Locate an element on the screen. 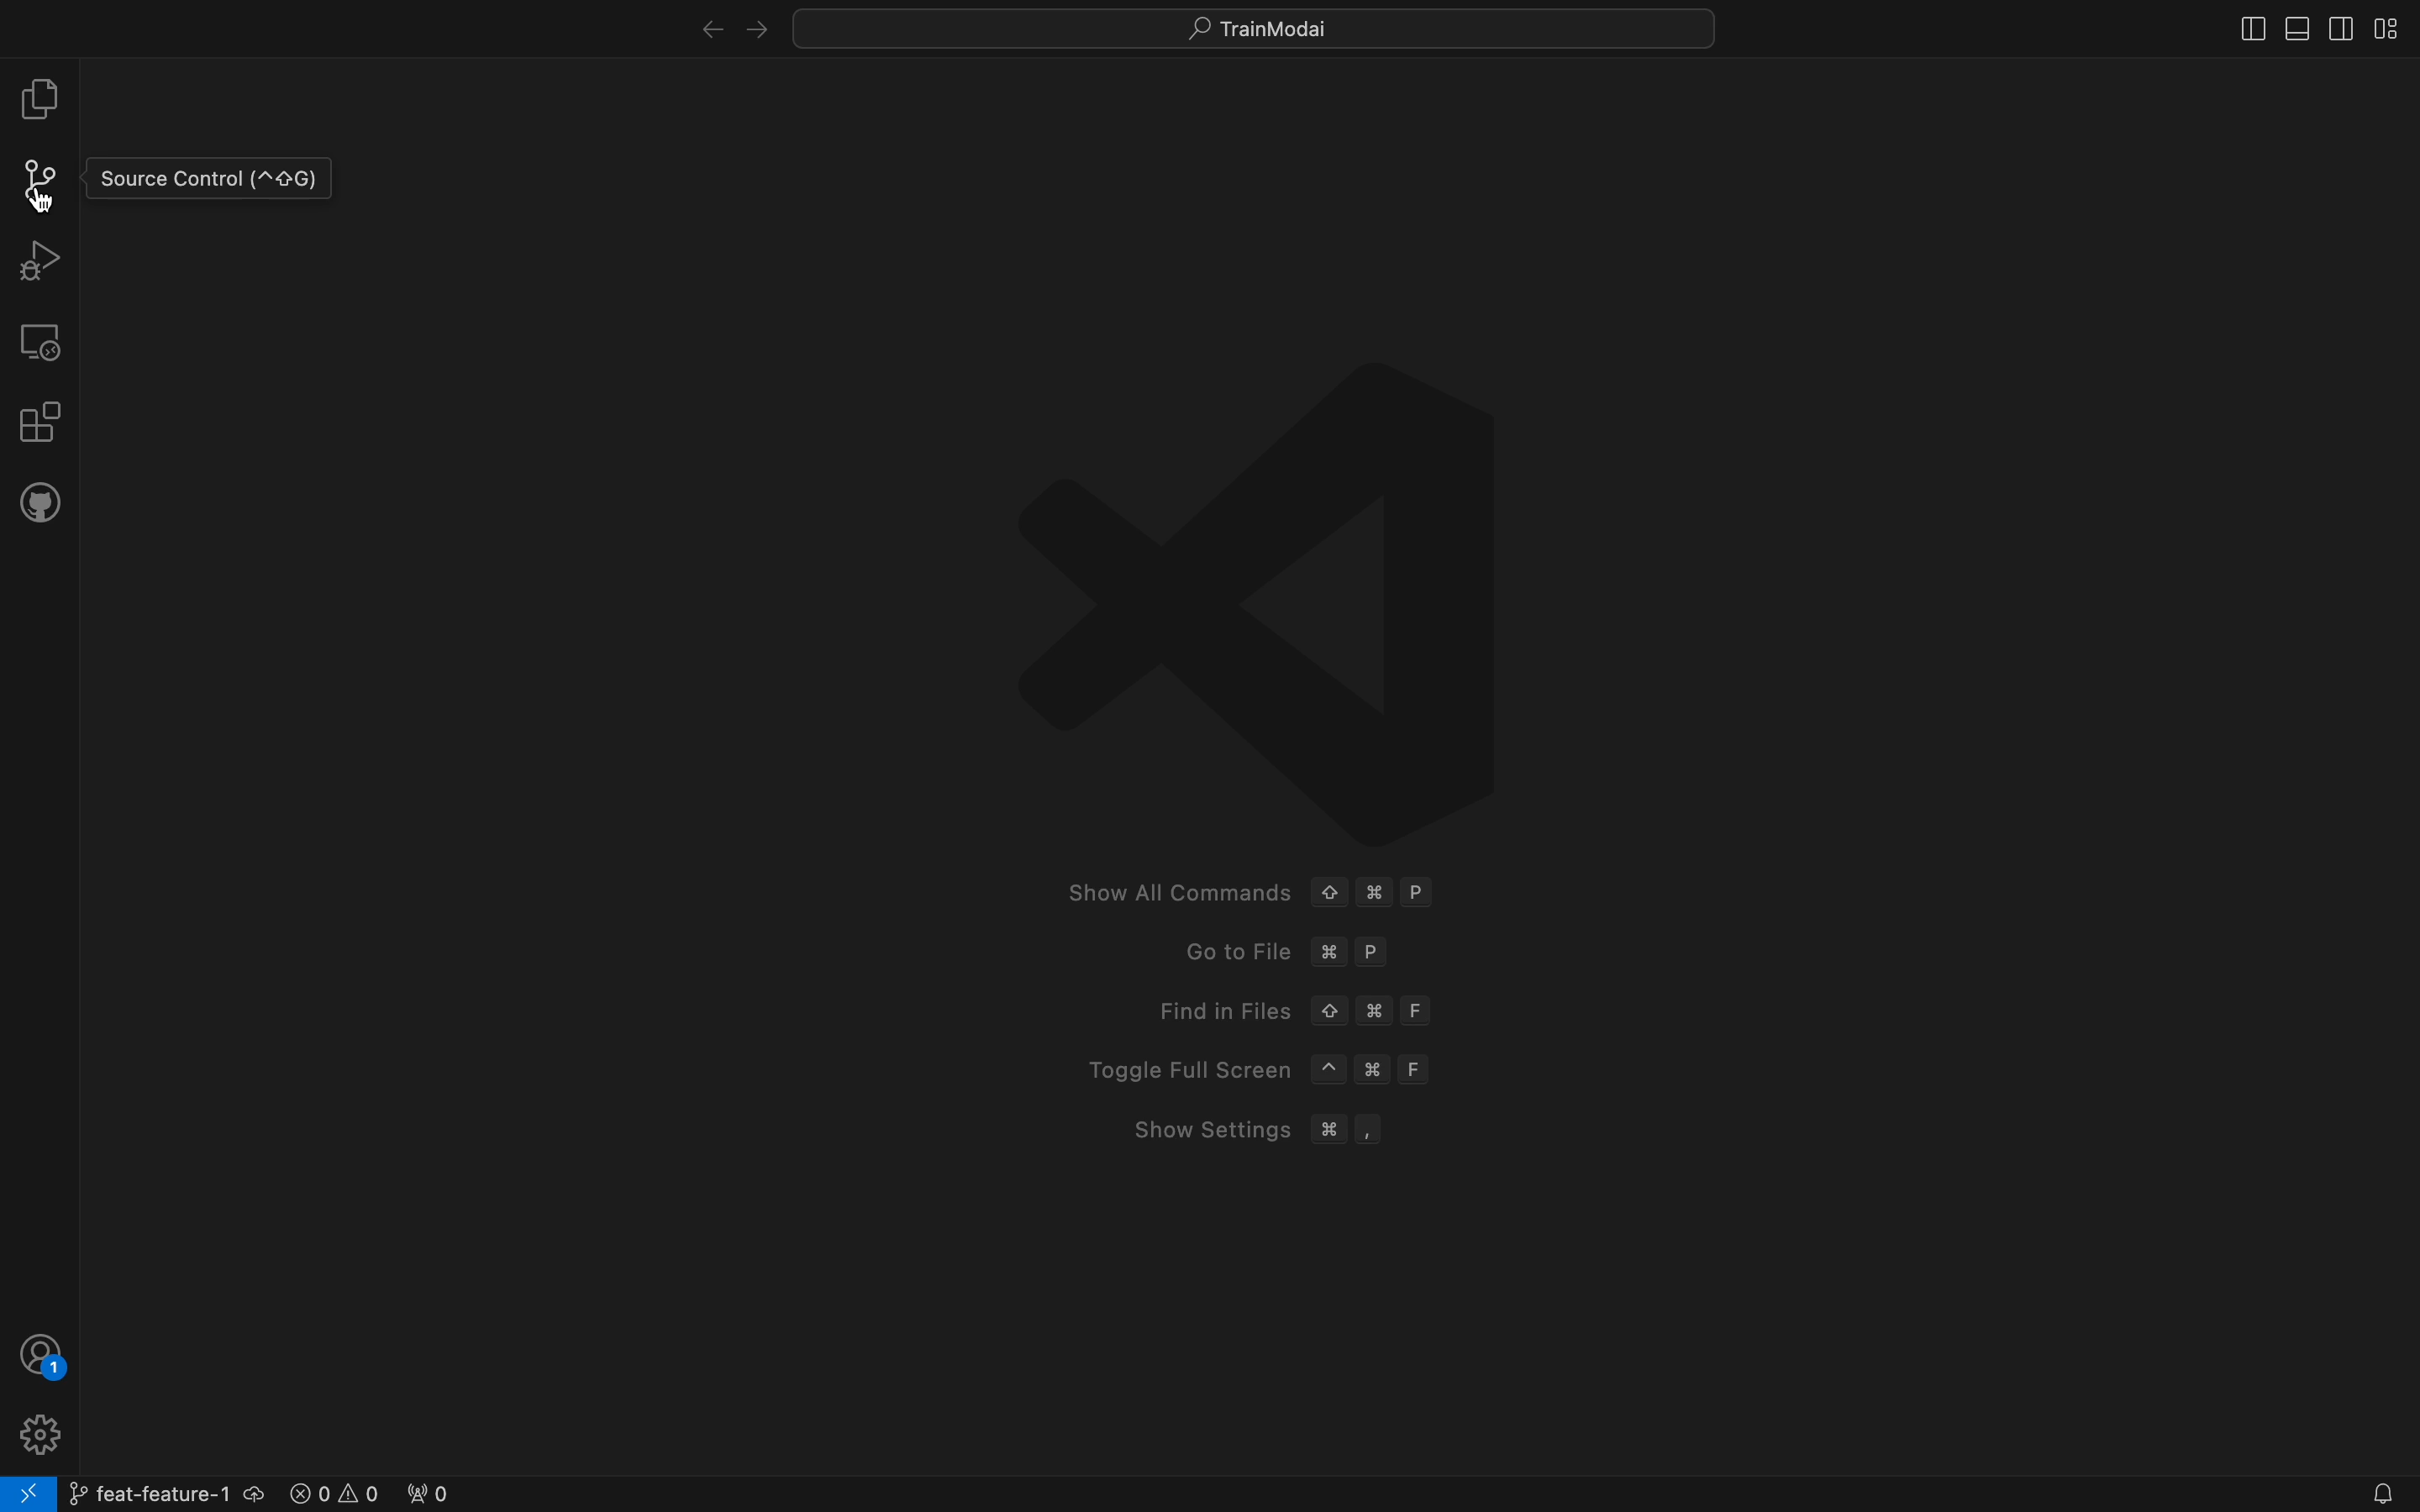  ^ is located at coordinates (1331, 1070).